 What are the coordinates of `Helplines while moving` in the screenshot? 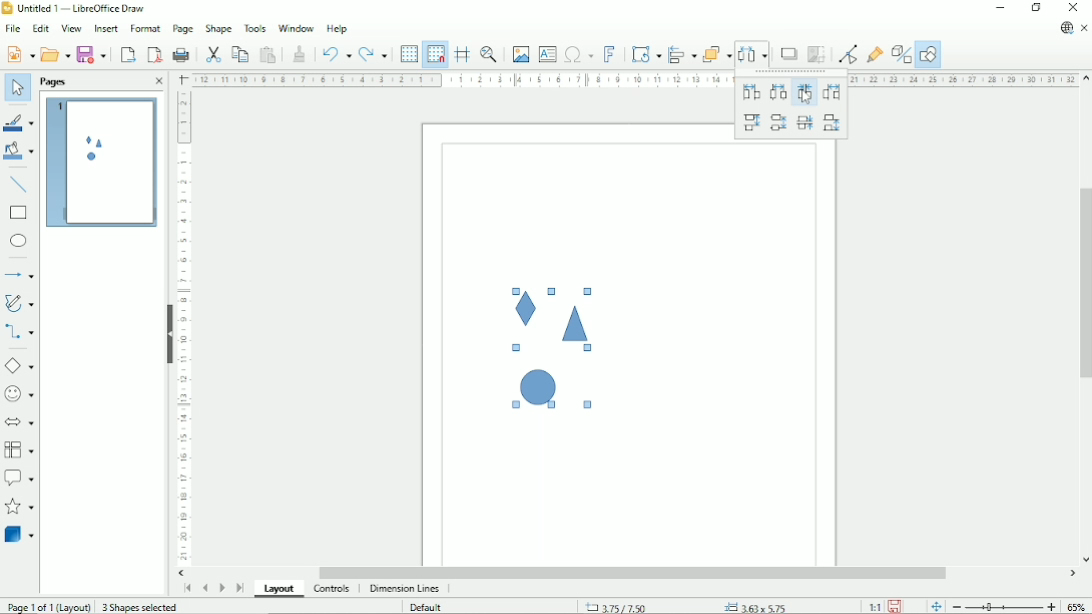 It's located at (461, 54).